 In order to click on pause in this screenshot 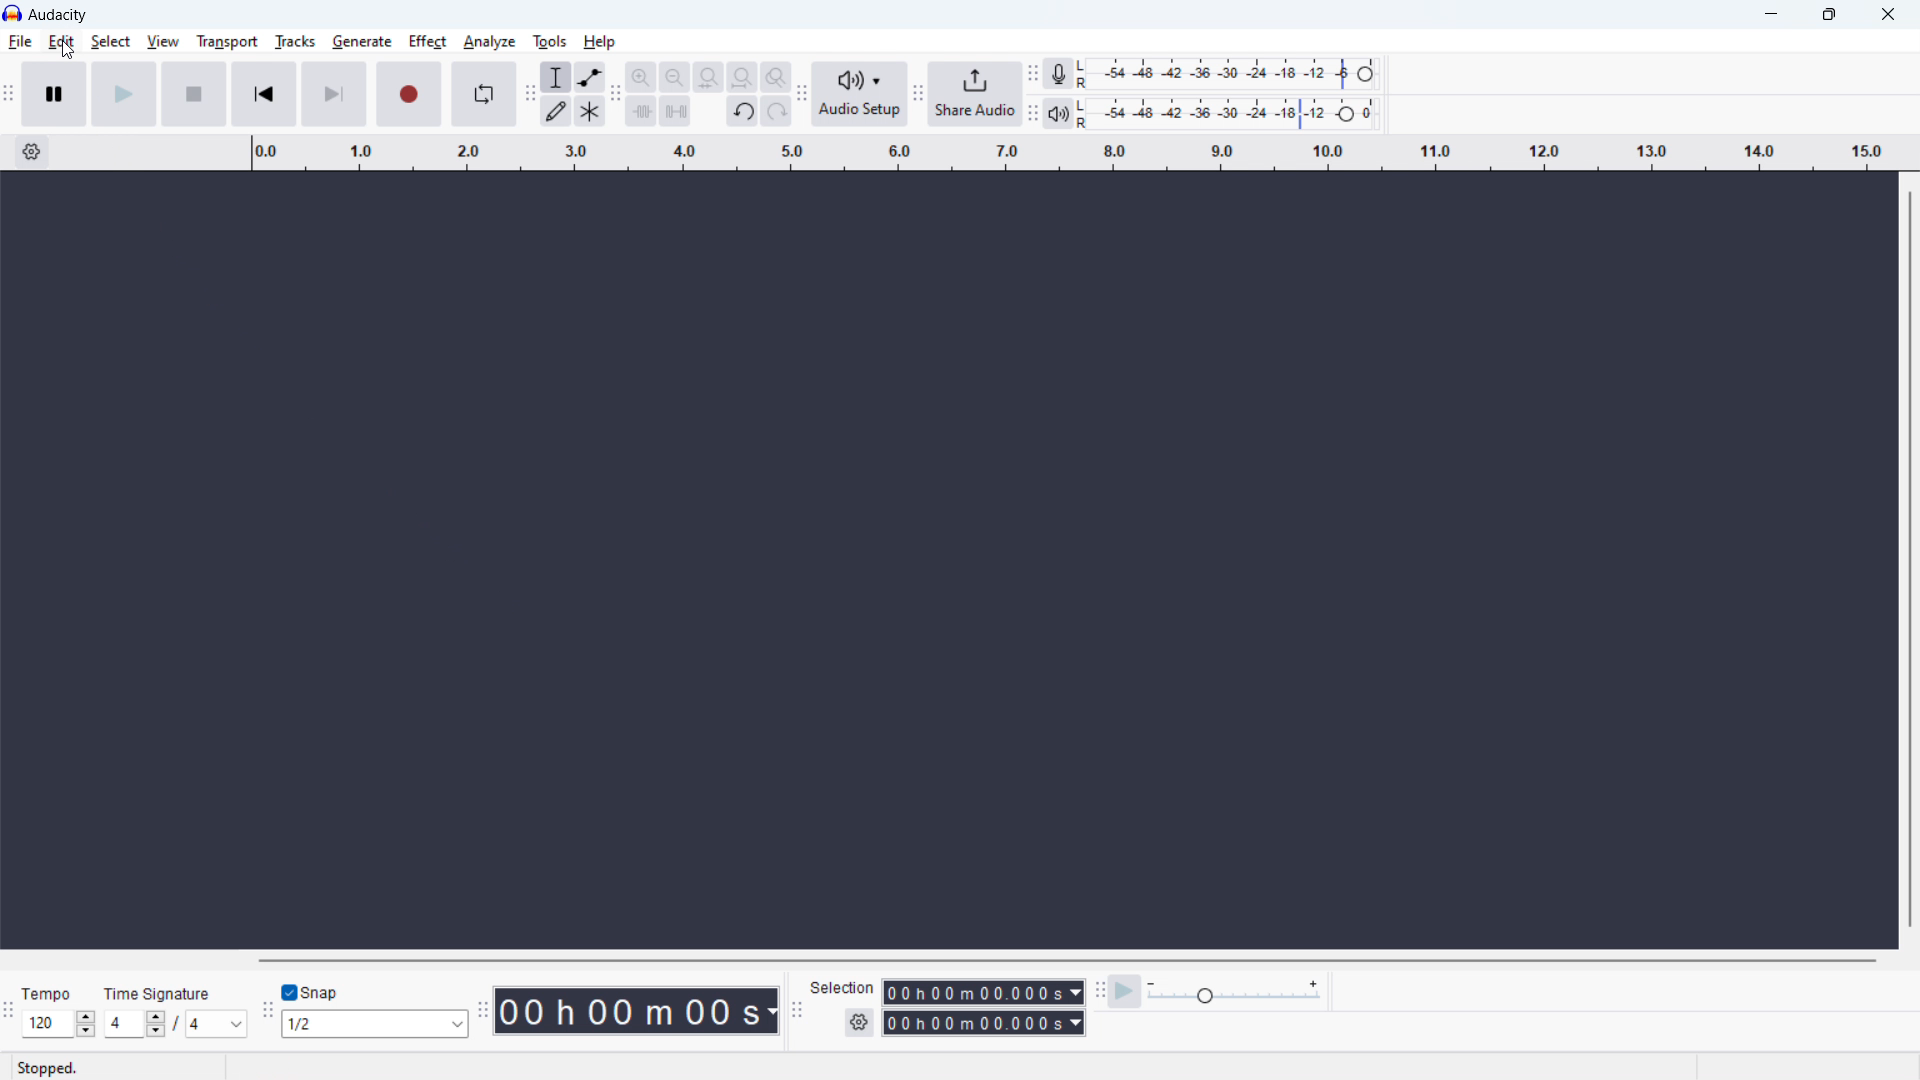, I will do `click(56, 94)`.